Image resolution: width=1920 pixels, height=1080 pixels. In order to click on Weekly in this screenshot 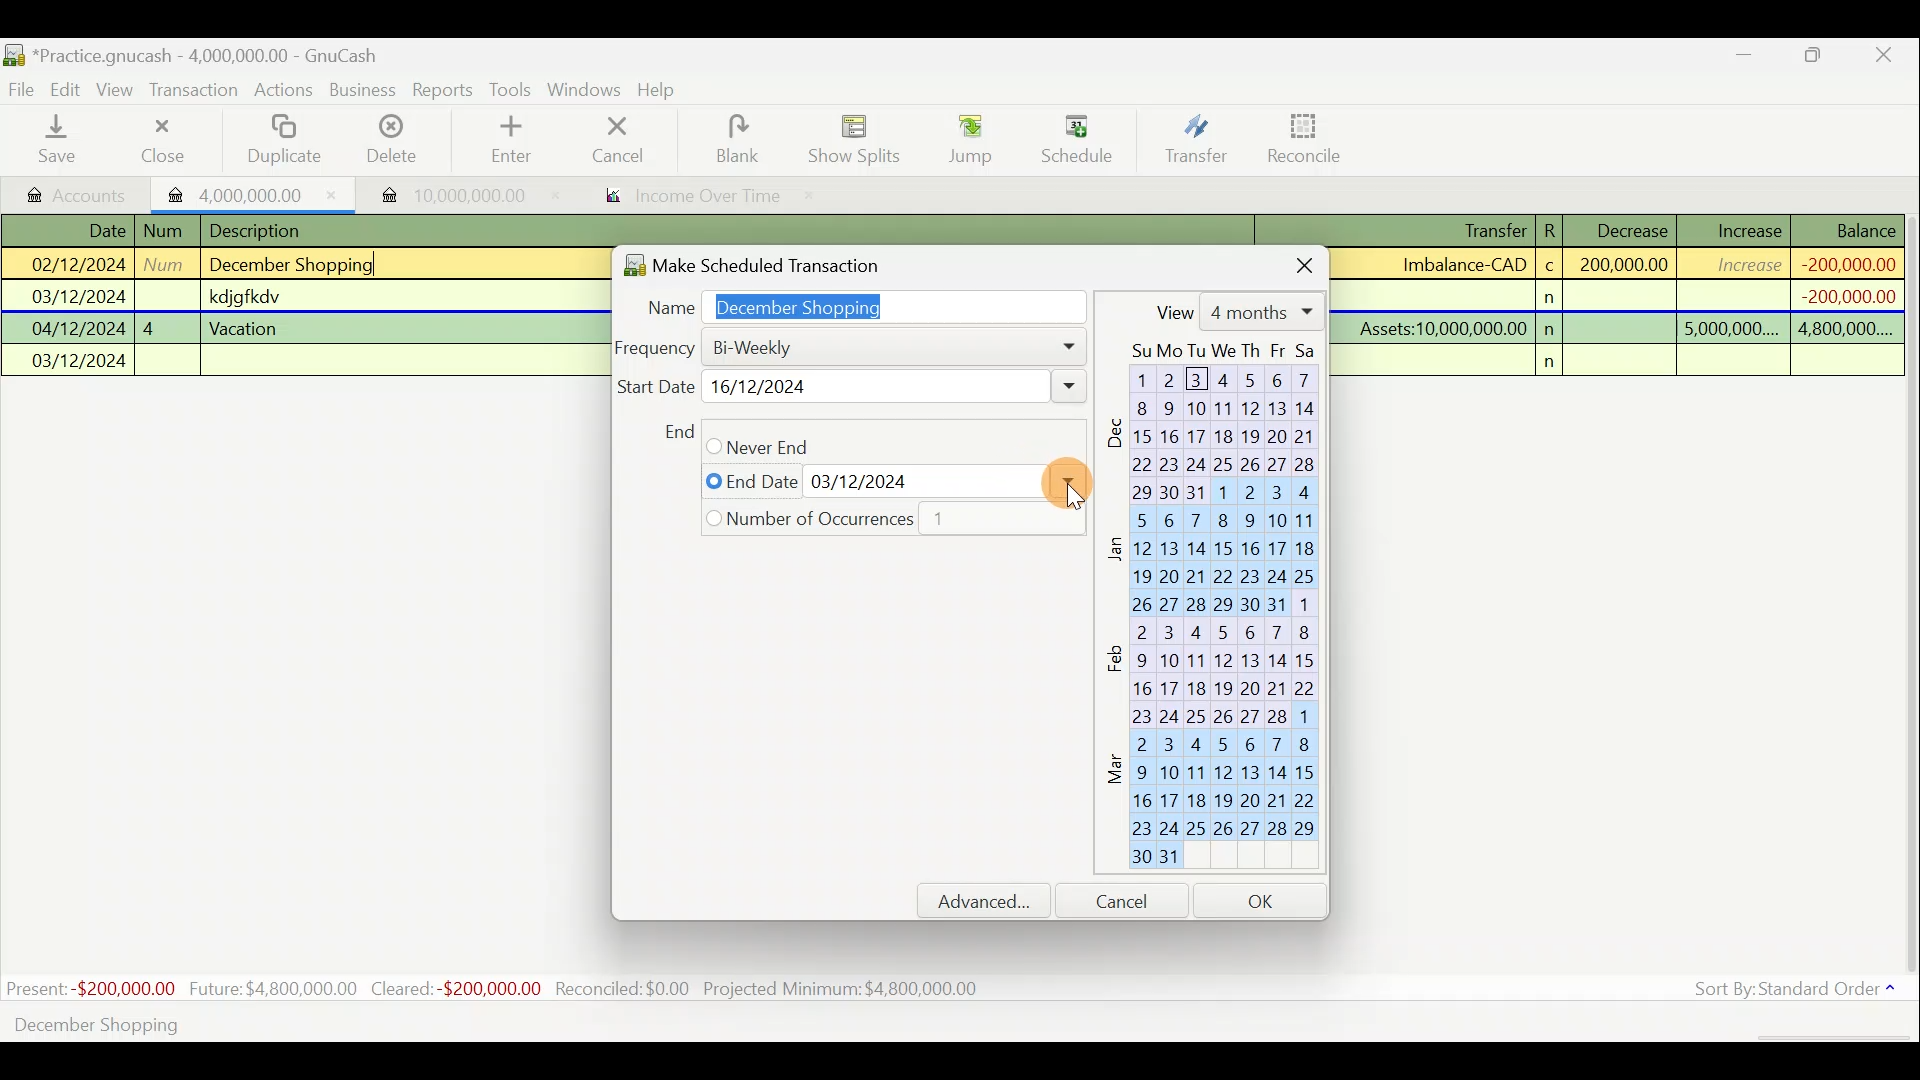, I will do `click(769, 387)`.